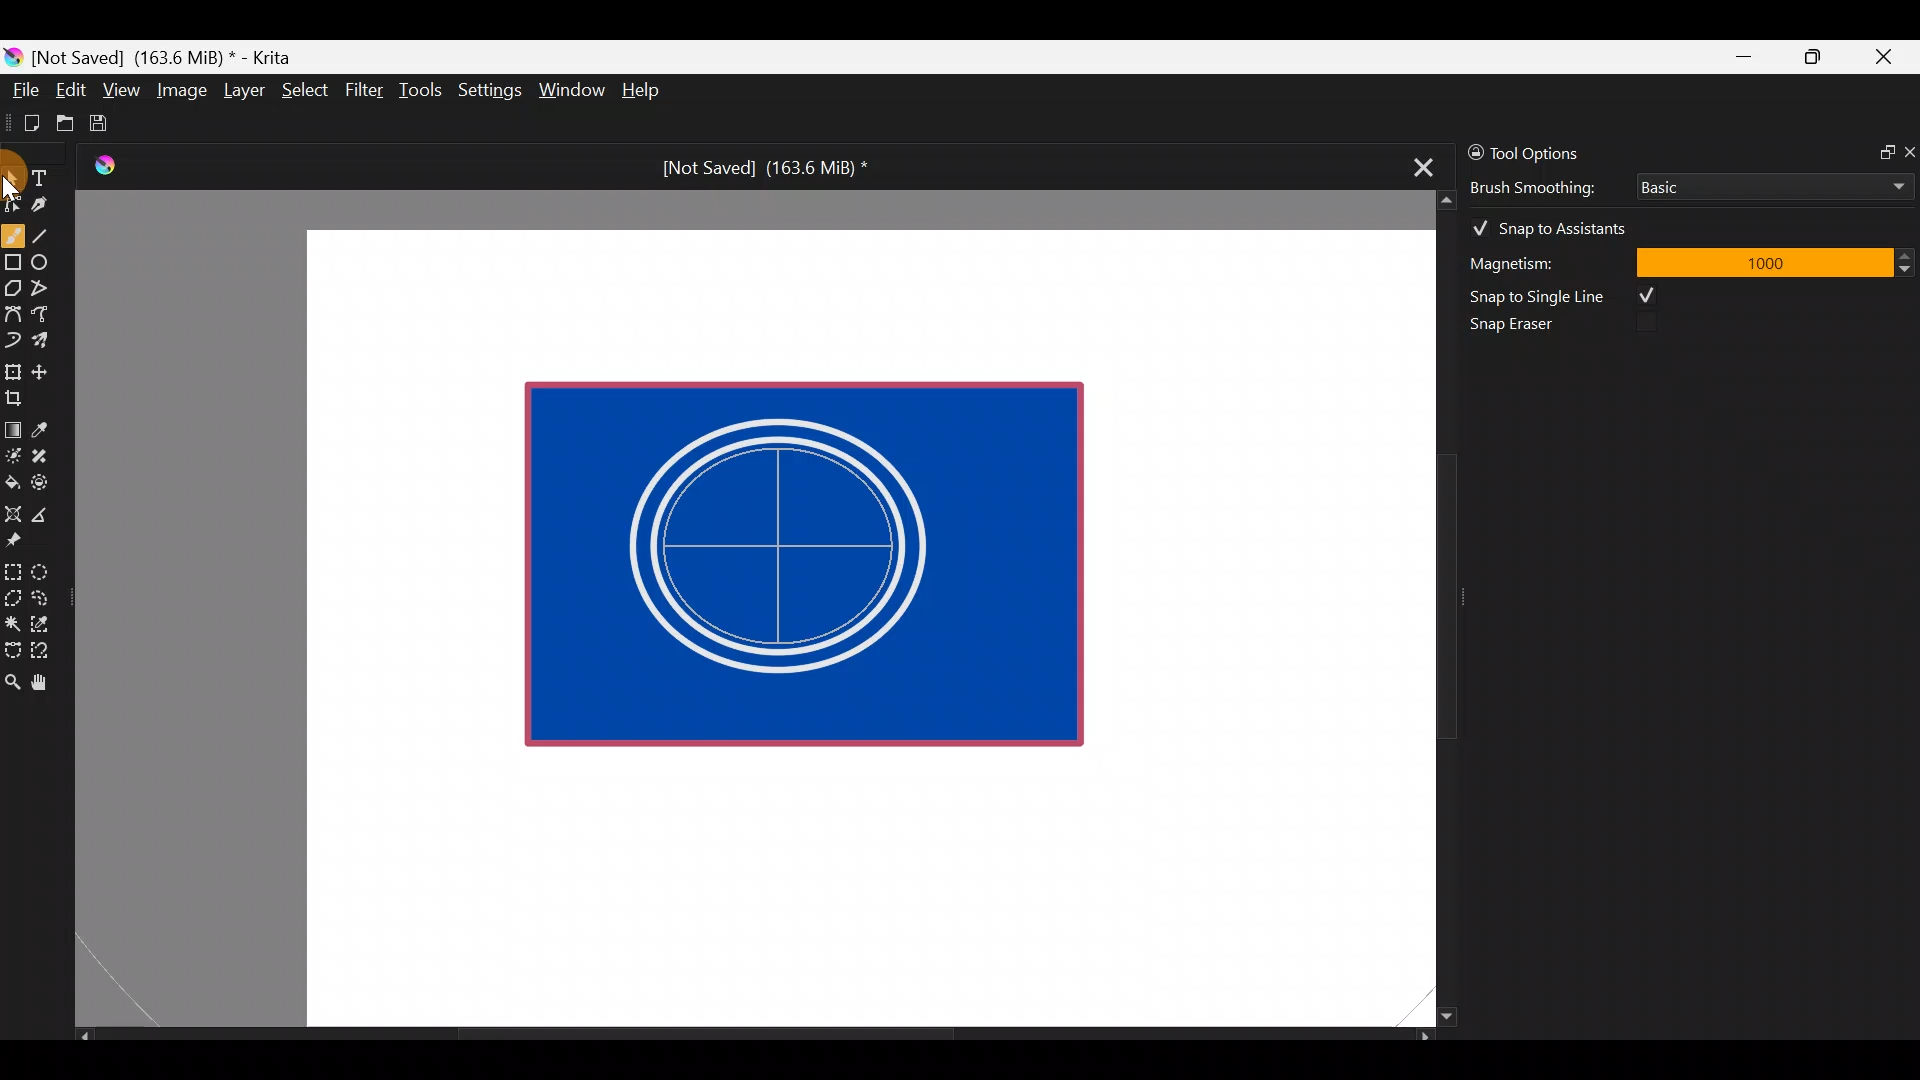 Image resolution: width=1920 pixels, height=1080 pixels. What do you see at coordinates (70, 93) in the screenshot?
I see `Edit` at bounding box center [70, 93].